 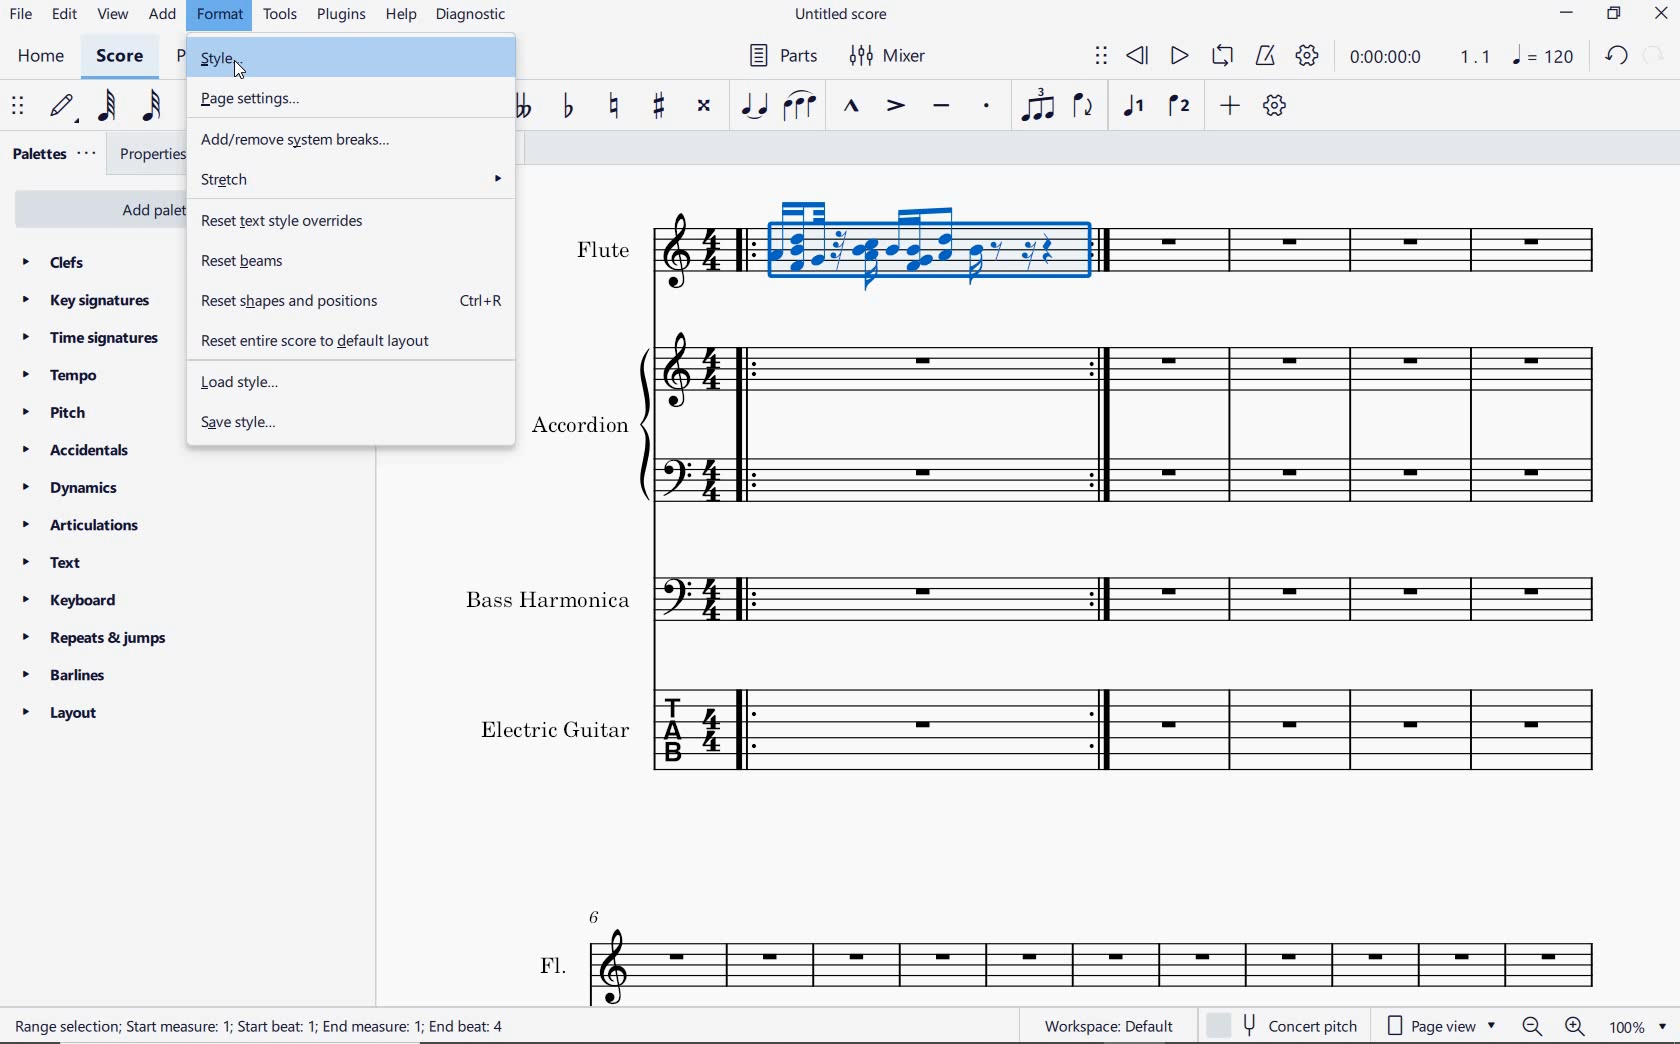 What do you see at coordinates (93, 342) in the screenshot?
I see `time signatures` at bounding box center [93, 342].